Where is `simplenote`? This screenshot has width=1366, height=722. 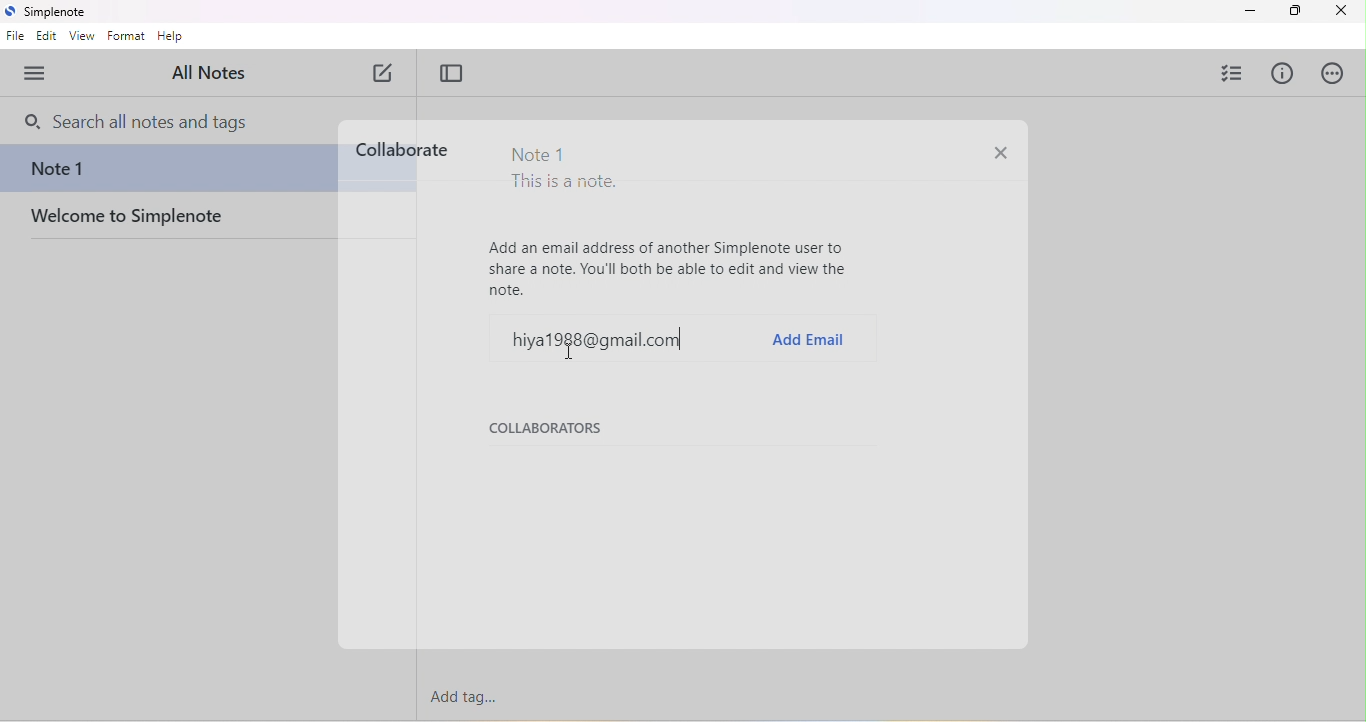
simplenote is located at coordinates (64, 10).